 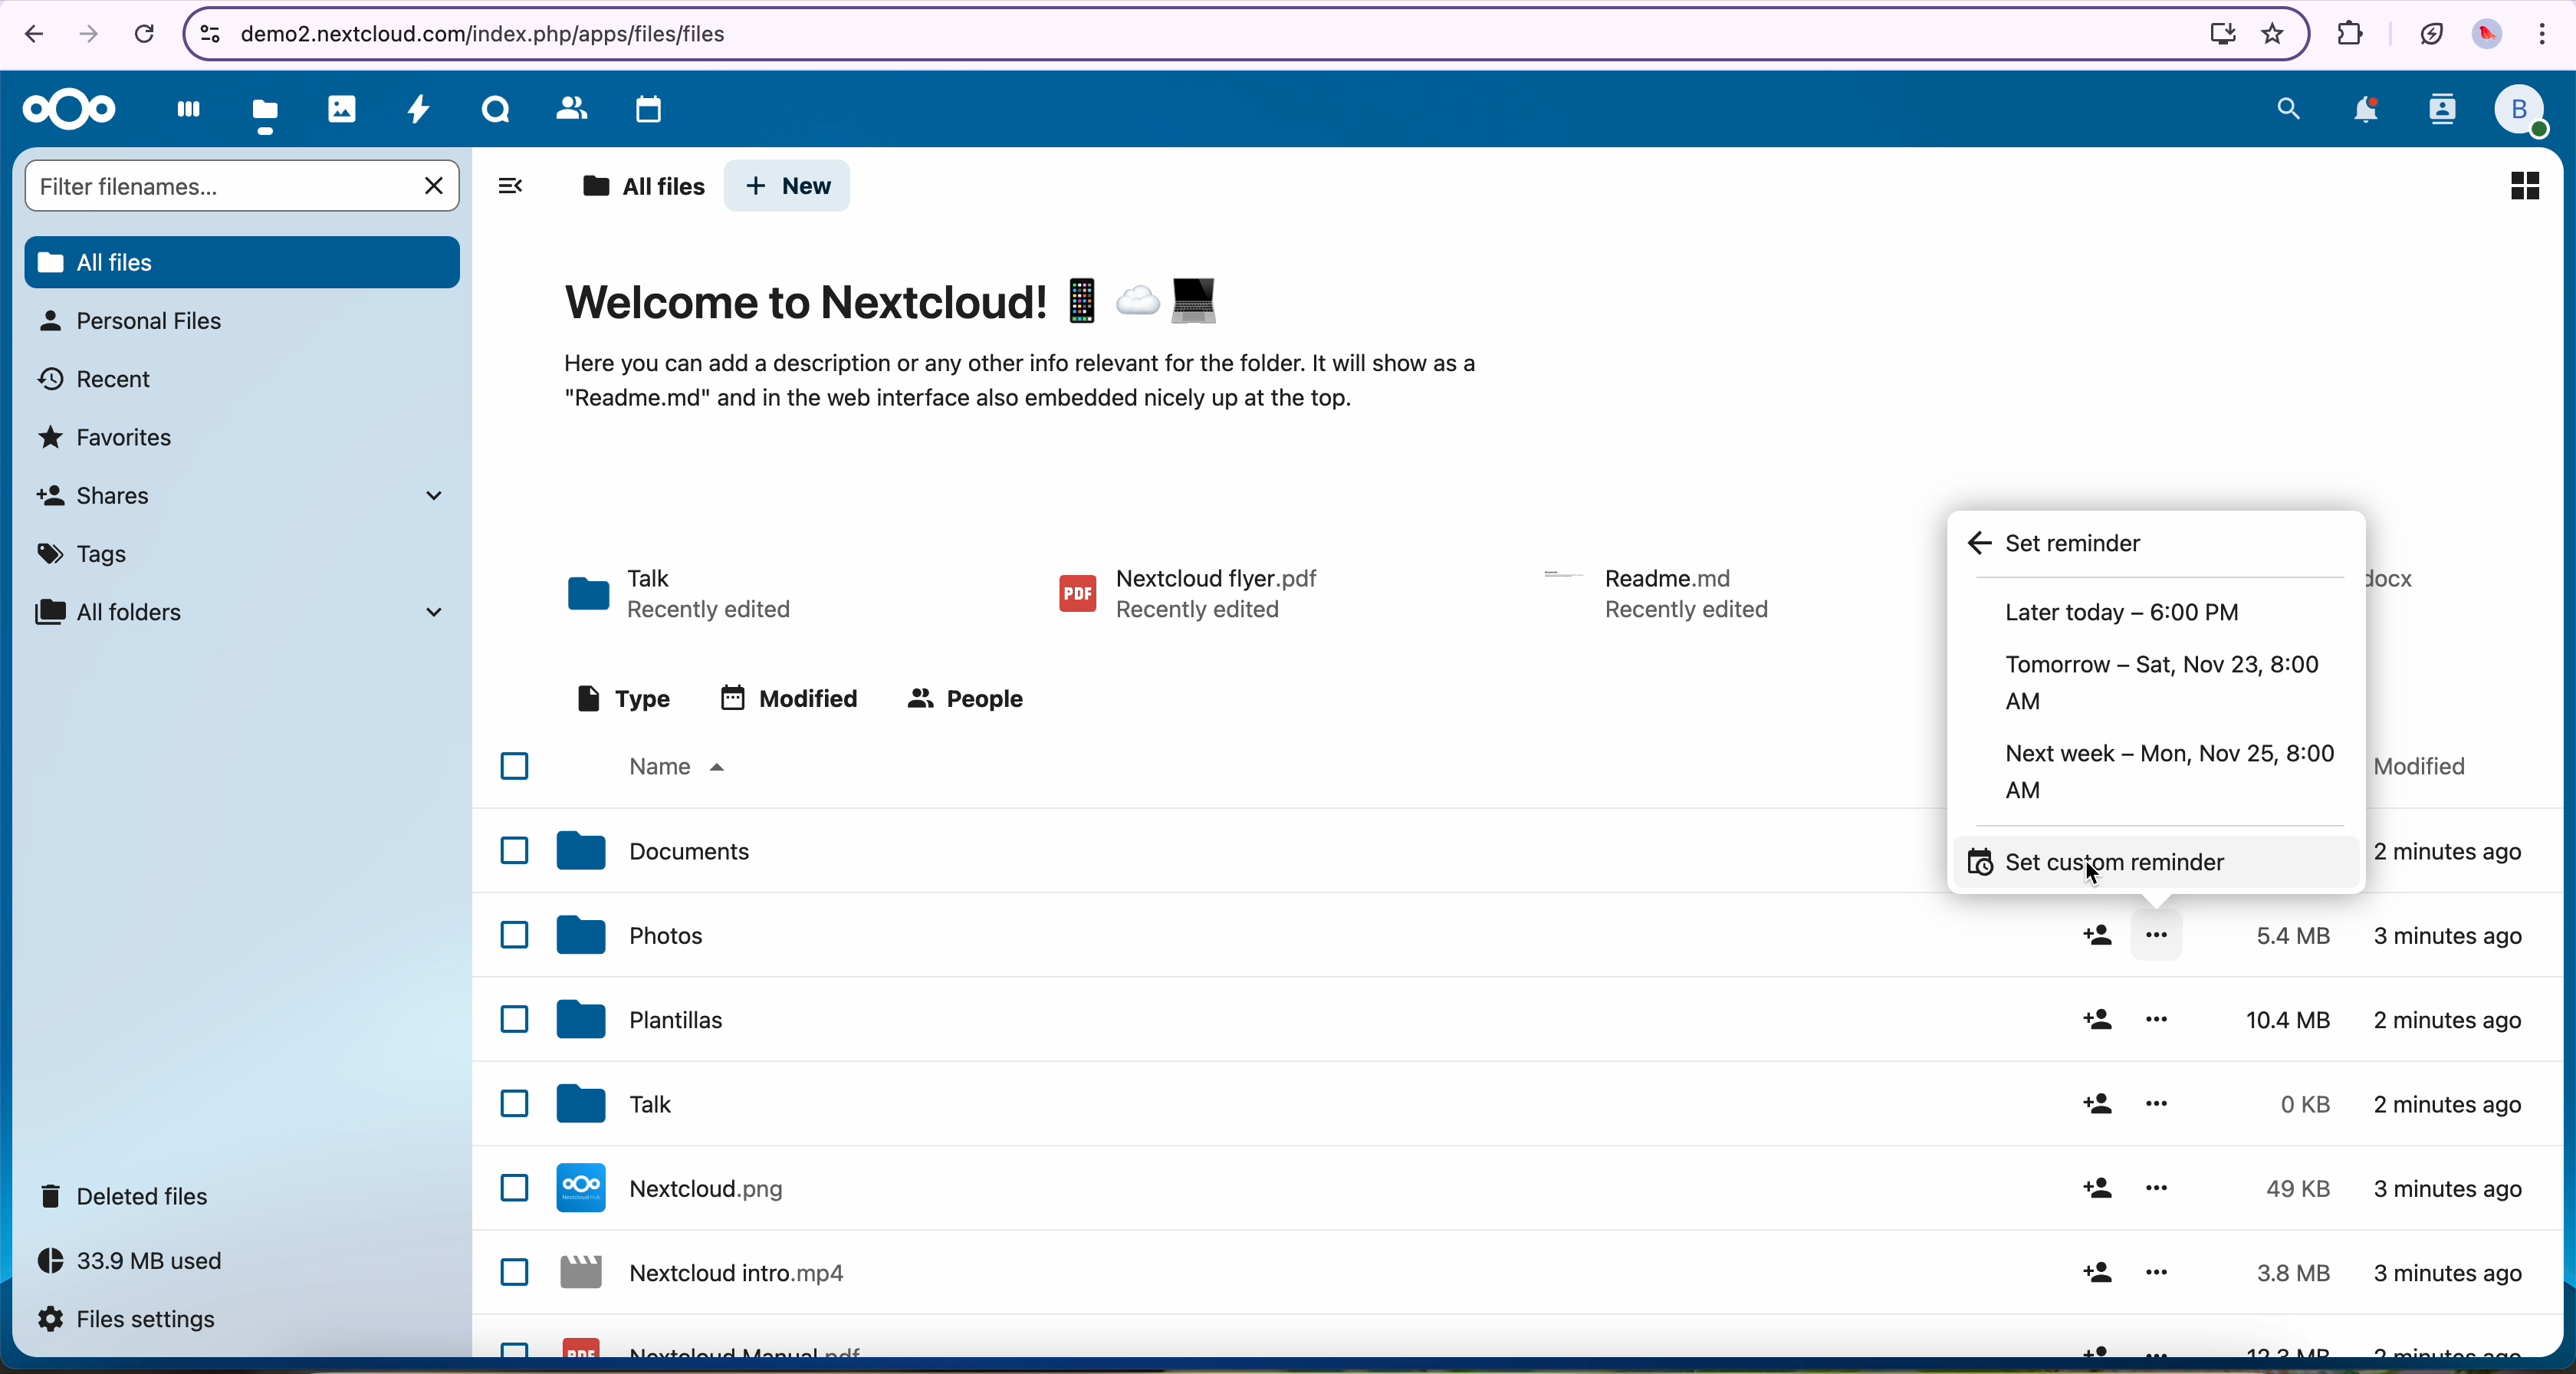 What do you see at coordinates (84, 557) in the screenshot?
I see `tags` at bounding box center [84, 557].